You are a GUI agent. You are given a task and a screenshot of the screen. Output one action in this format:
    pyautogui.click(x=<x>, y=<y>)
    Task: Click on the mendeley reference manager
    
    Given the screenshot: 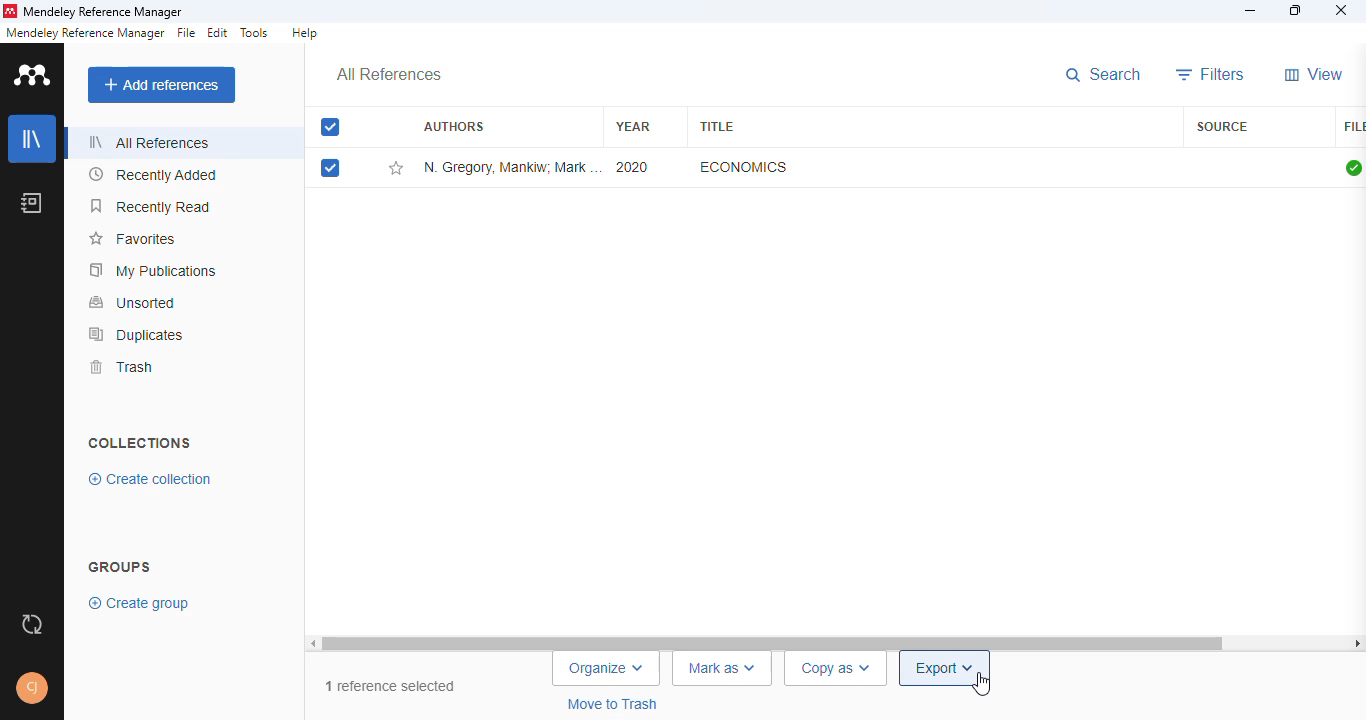 What is the action you would take?
    pyautogui.click(x=103, y=11)
    